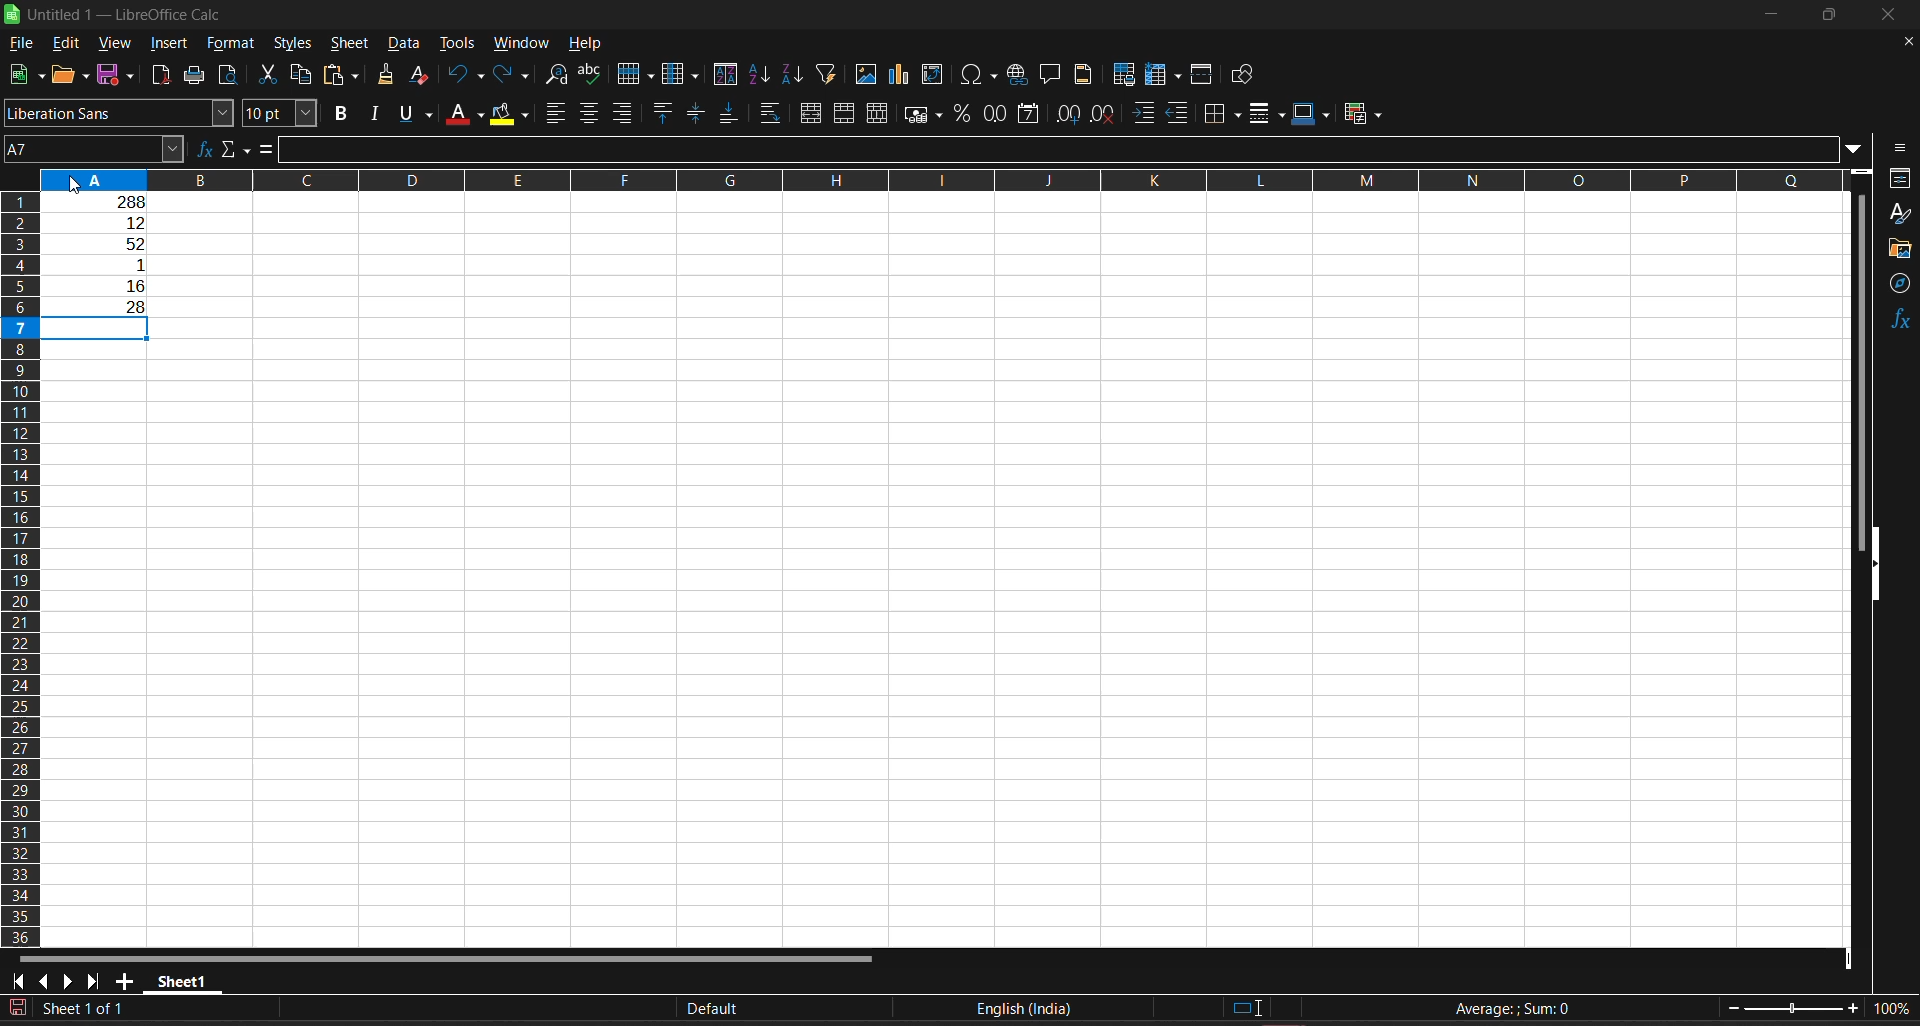  I want to click on insert image, so click(867, 73).